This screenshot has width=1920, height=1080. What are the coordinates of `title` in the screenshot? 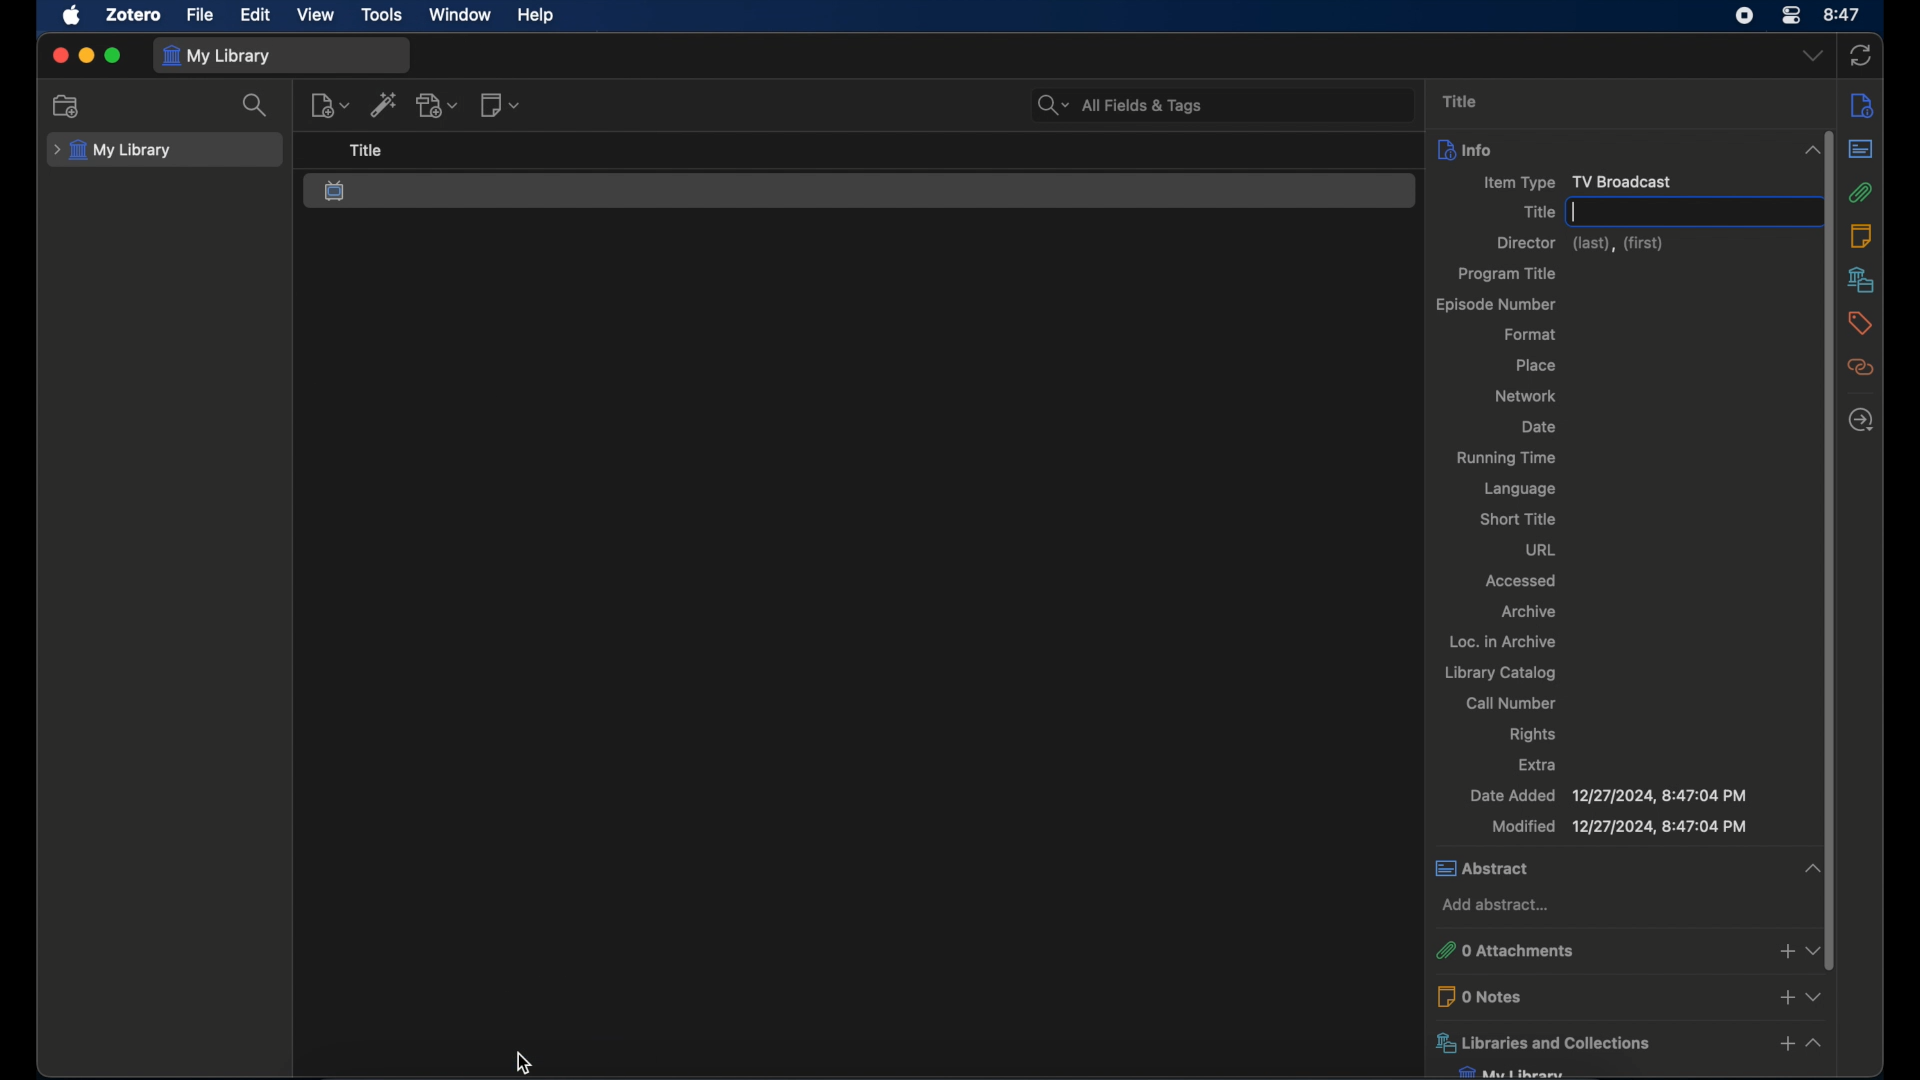 It's located at (1460, 102).